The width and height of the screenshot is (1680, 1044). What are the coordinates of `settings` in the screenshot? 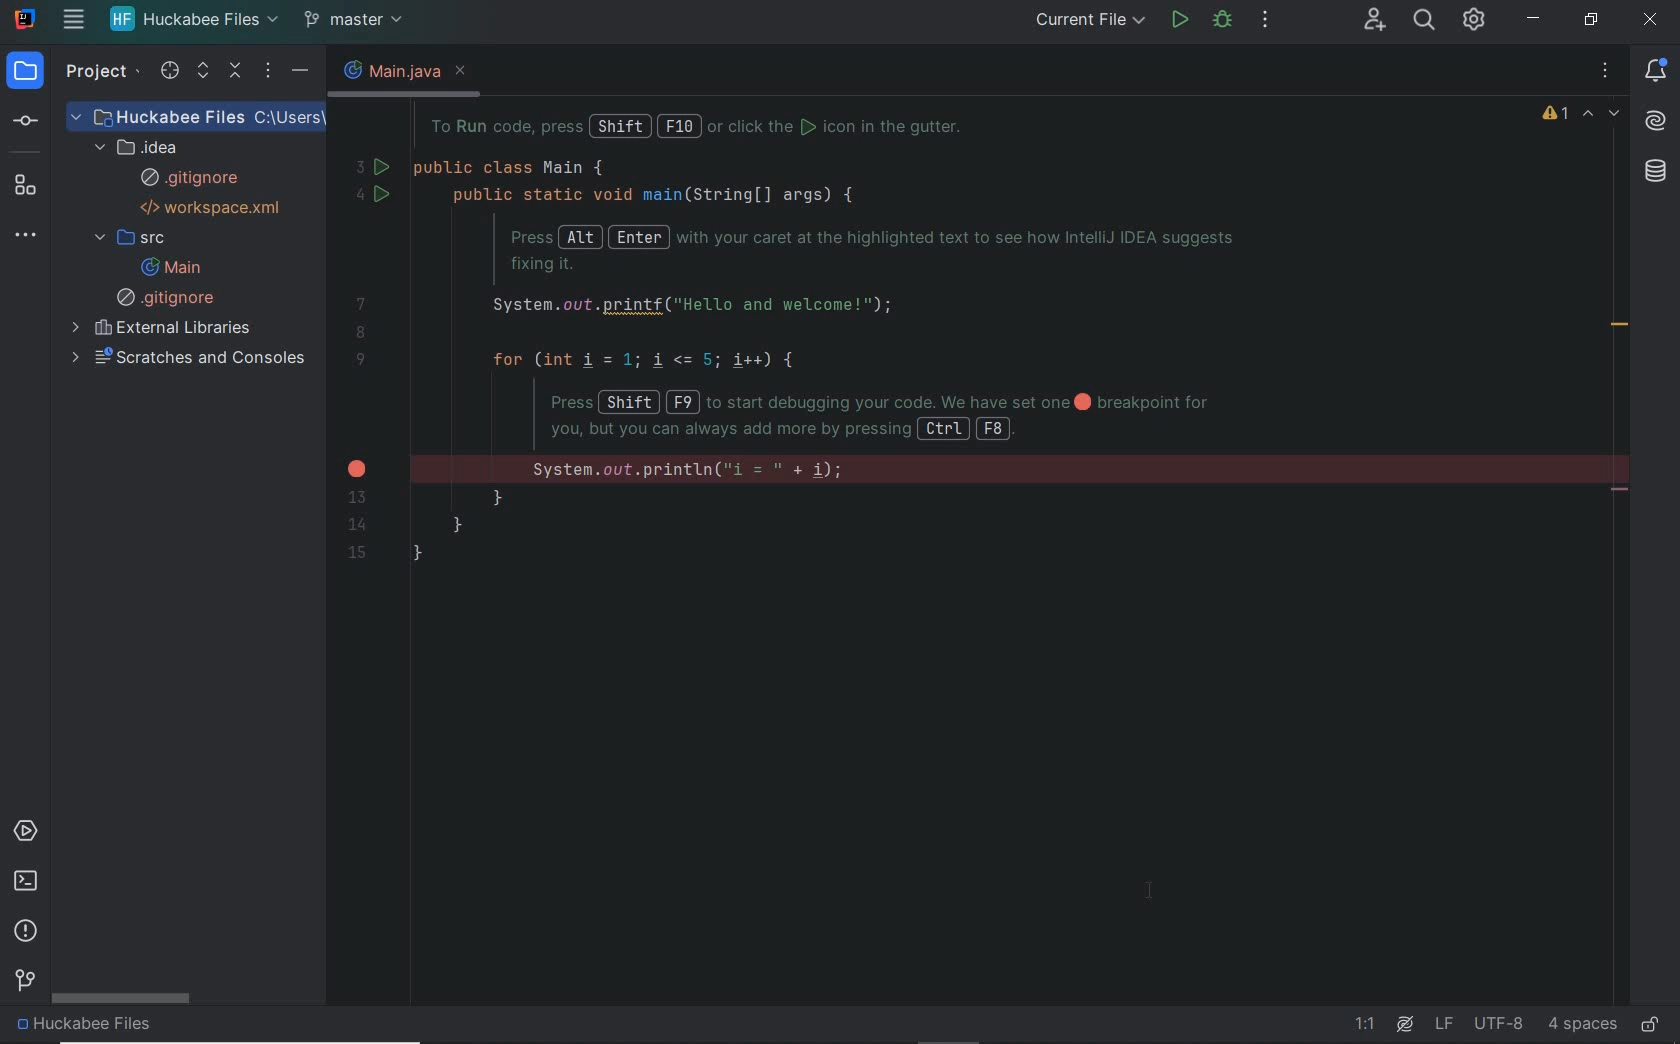 It's located at (1476, 23).